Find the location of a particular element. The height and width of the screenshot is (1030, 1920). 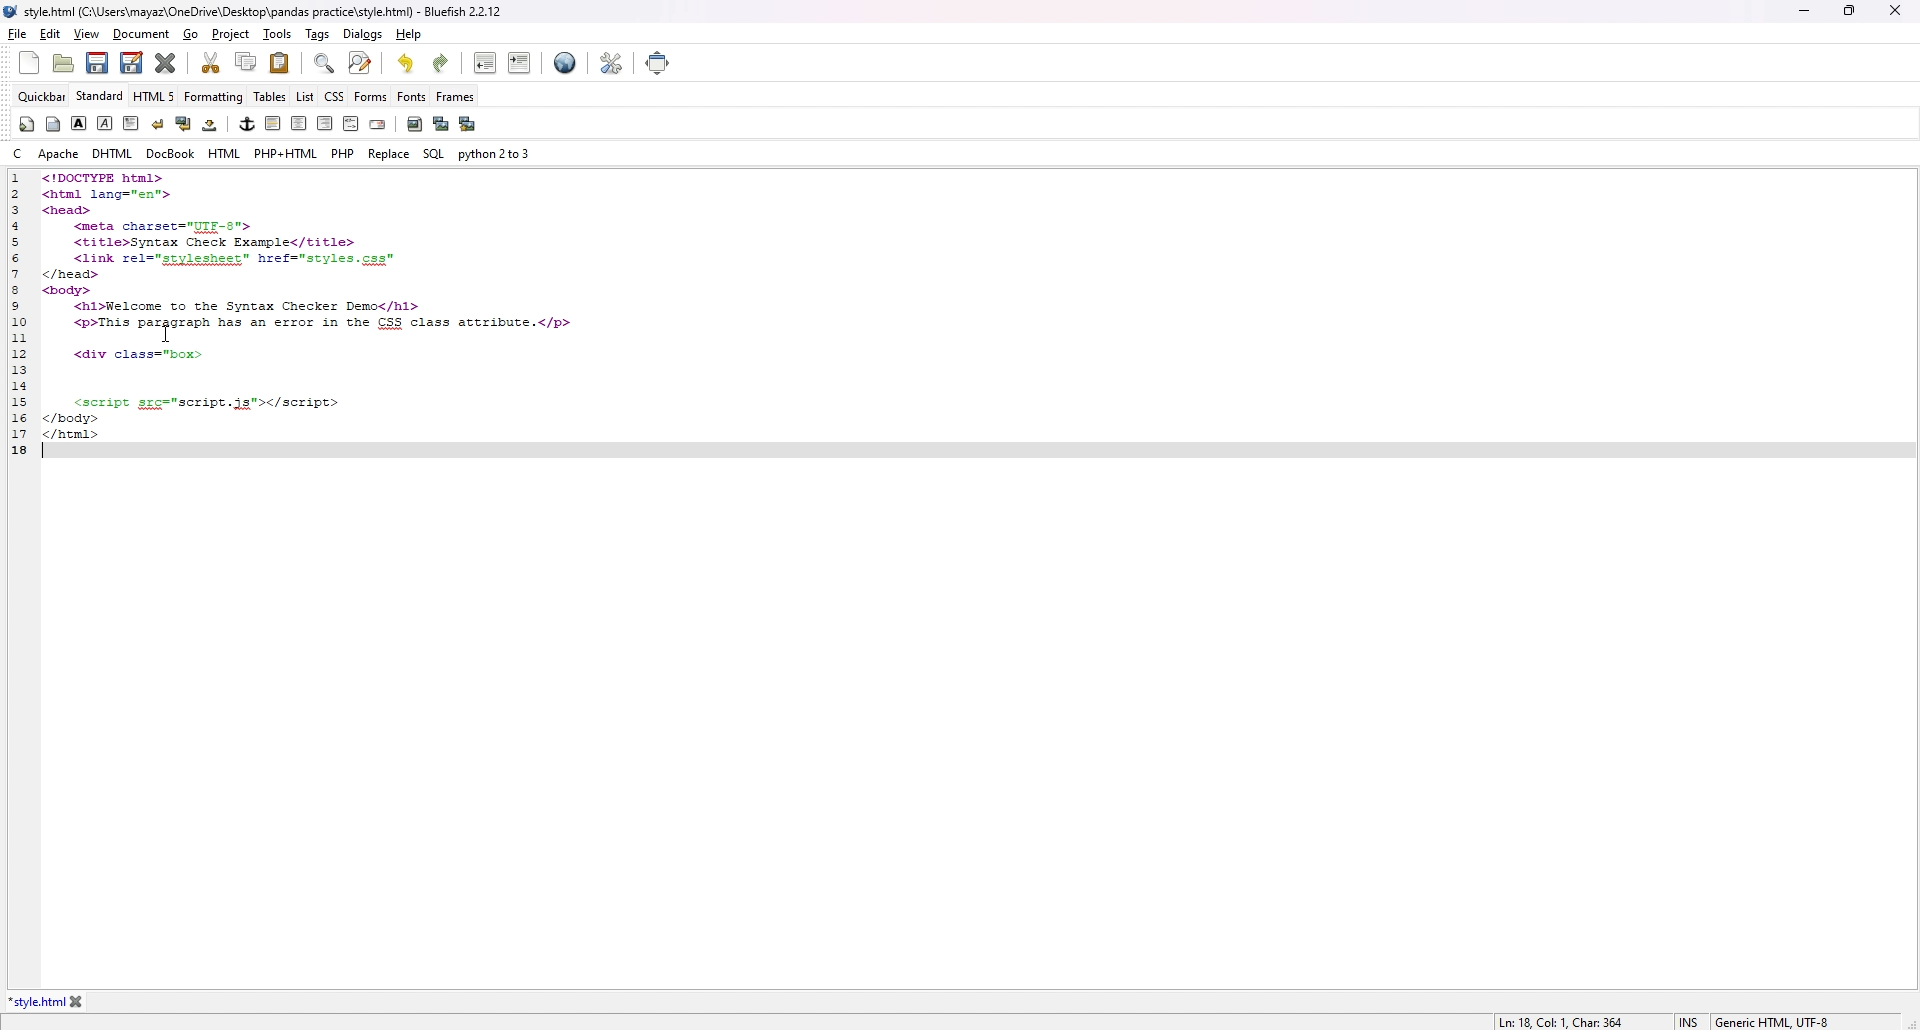

quickbar is located at coordinates (42, 96).